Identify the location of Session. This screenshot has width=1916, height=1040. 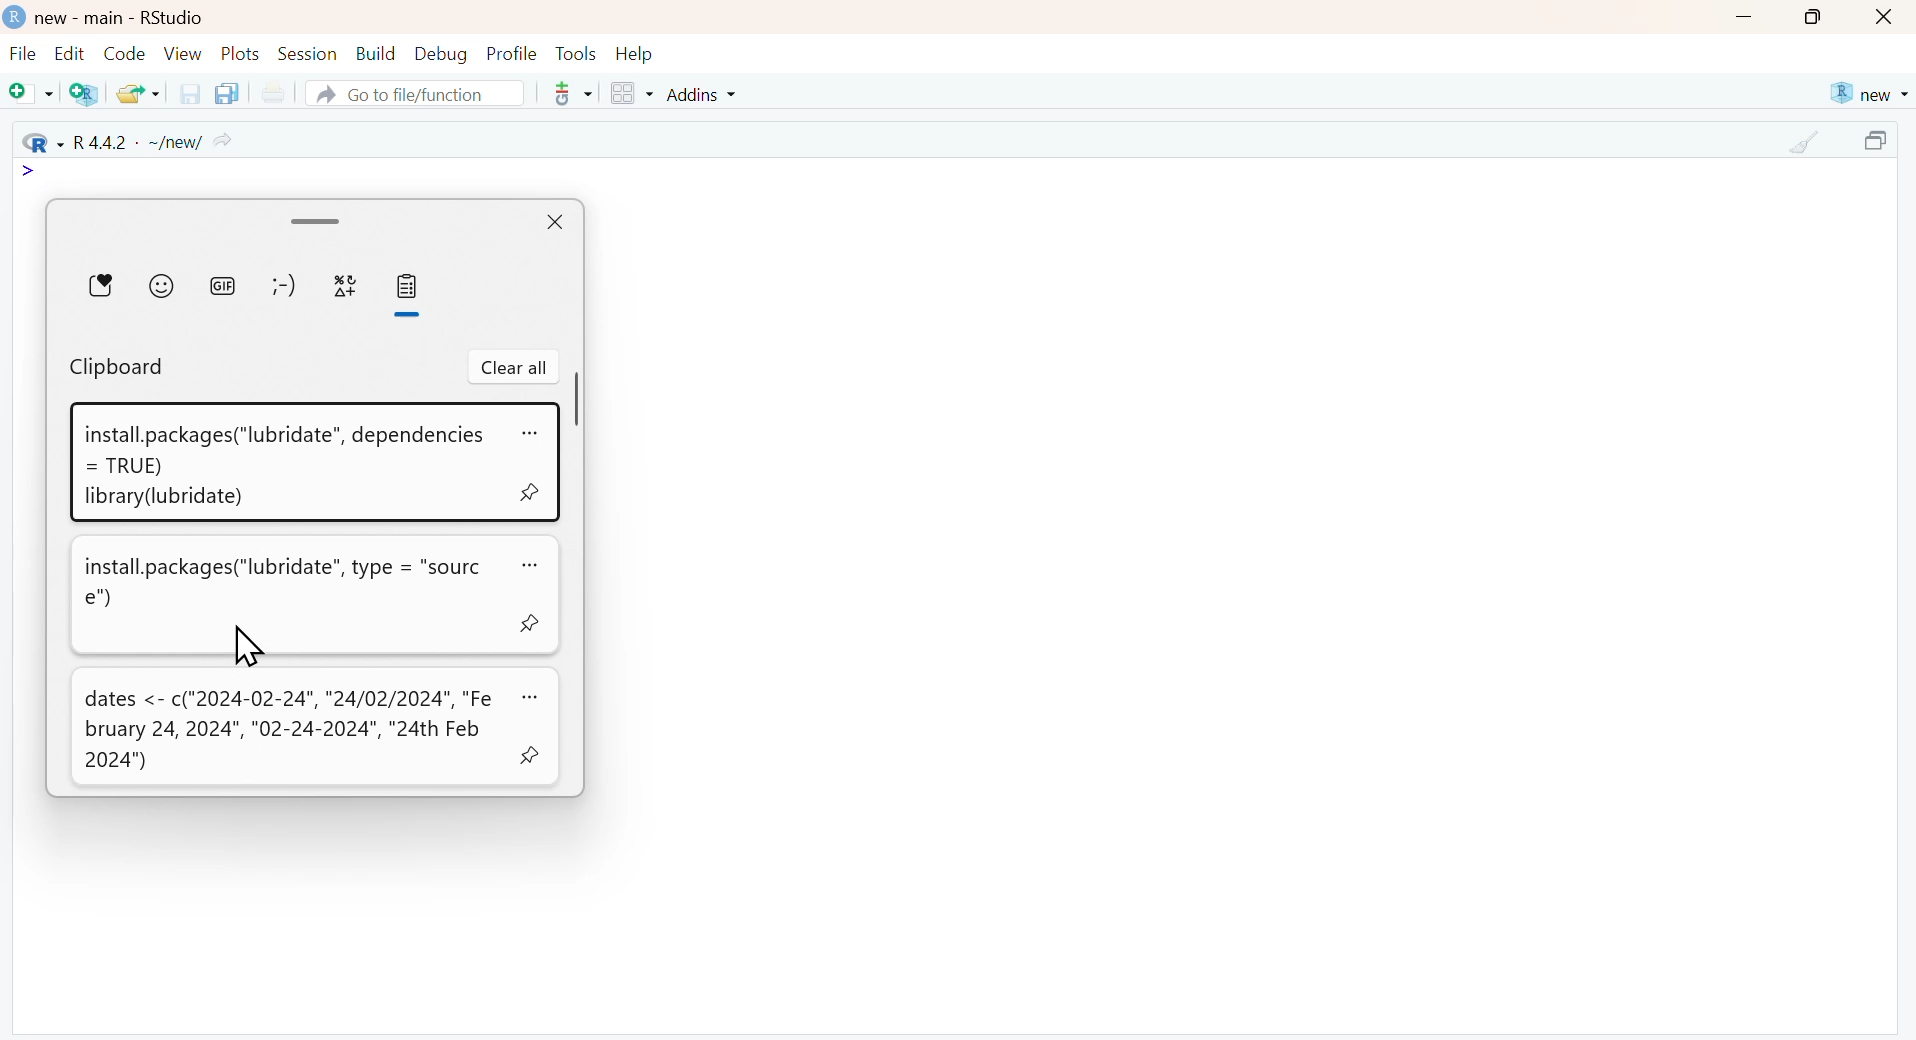
(307, 53).